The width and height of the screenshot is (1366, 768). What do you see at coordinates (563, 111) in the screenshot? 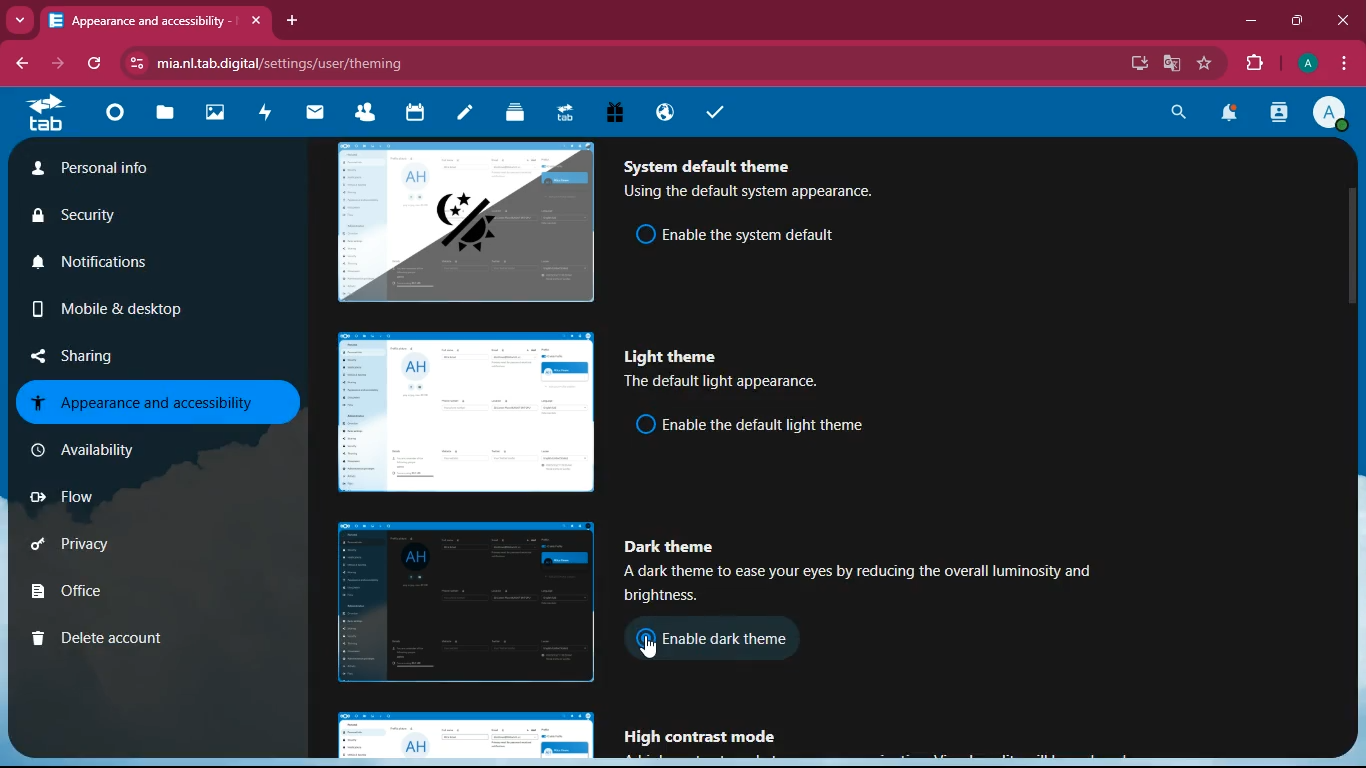
I see `tab` at bounding box center [563, 111].